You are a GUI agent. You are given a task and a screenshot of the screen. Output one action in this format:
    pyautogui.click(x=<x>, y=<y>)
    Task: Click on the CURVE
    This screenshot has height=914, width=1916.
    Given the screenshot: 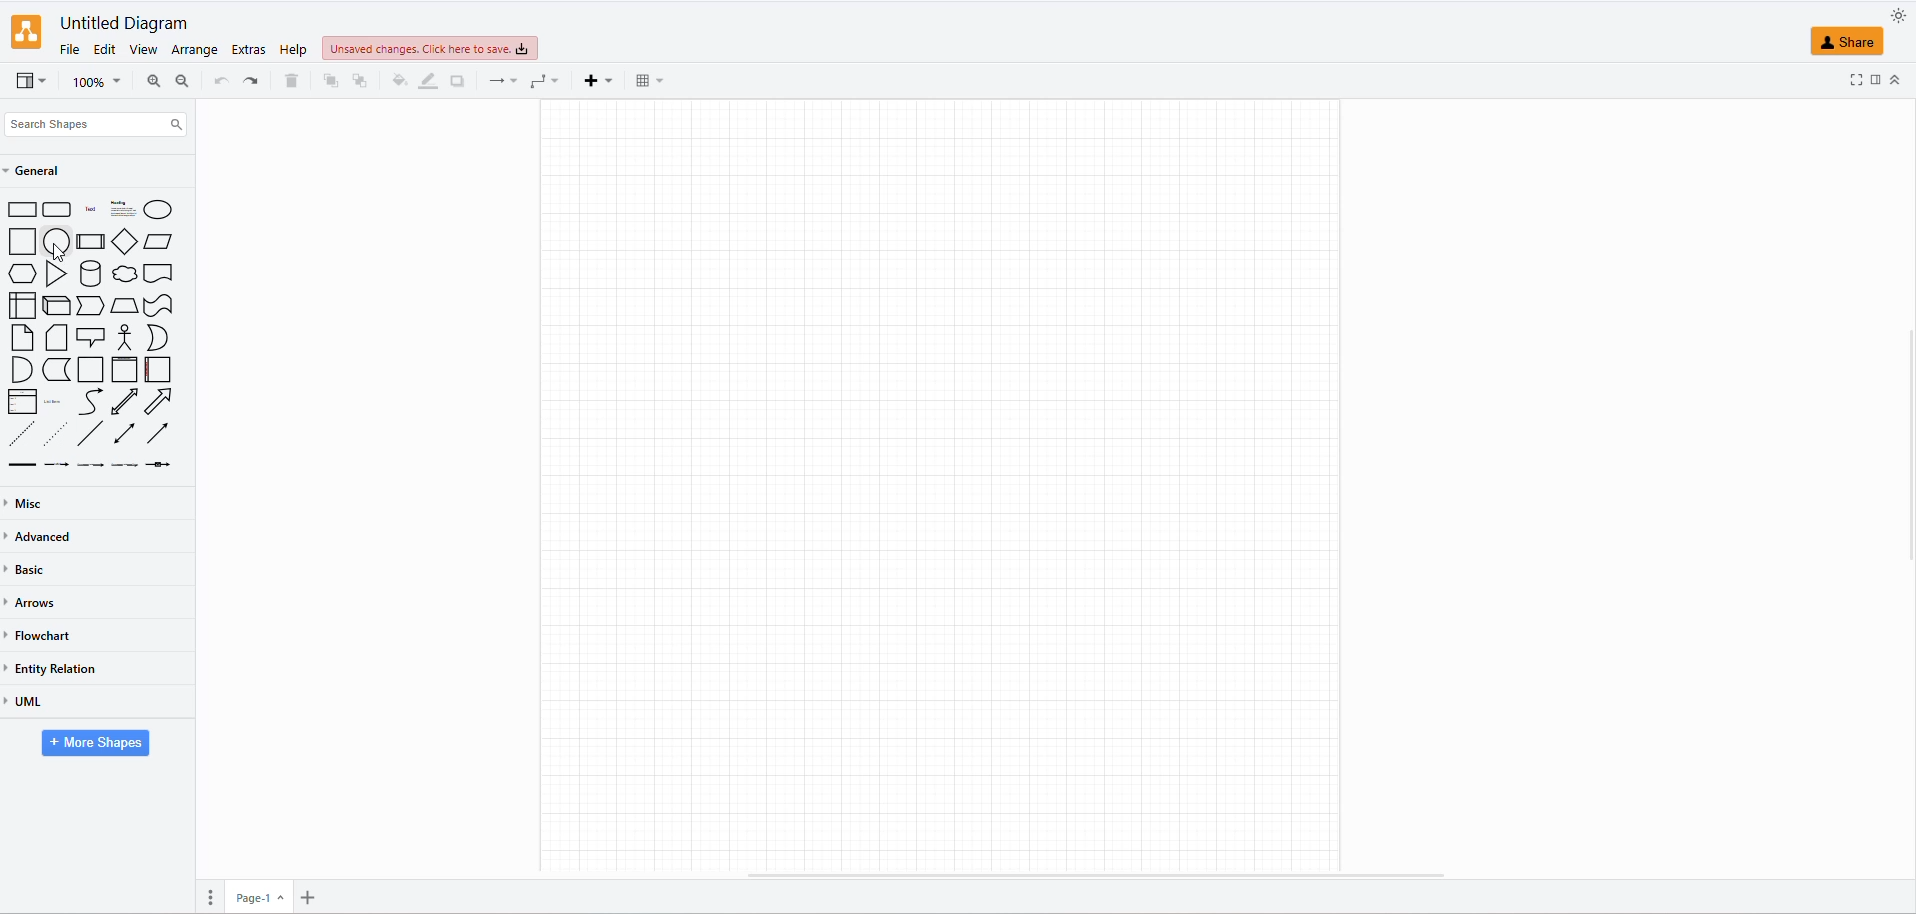 What is the action you would take?
    pyautogui.click(x=92, y=402)
    